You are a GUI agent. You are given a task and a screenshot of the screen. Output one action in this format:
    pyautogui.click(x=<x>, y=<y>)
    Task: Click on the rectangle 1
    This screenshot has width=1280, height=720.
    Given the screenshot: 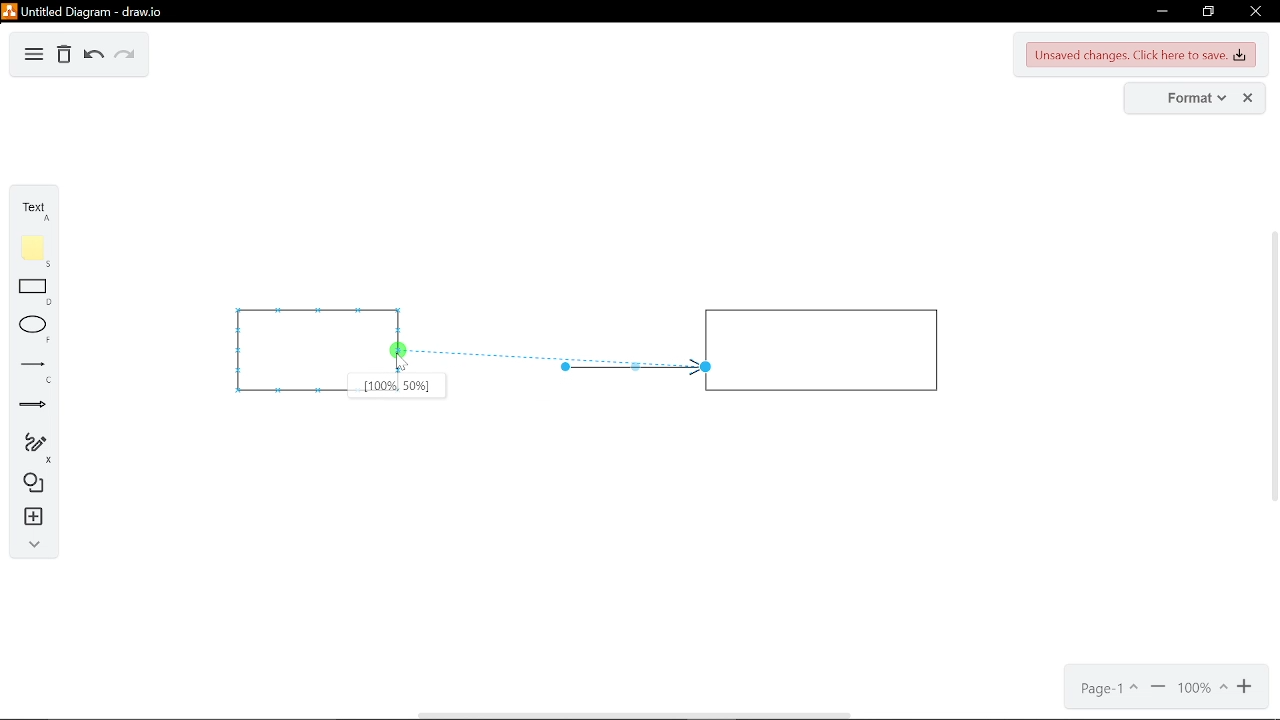 What is the action you would take?
    pyautogui.click(x=291, y=350)
    